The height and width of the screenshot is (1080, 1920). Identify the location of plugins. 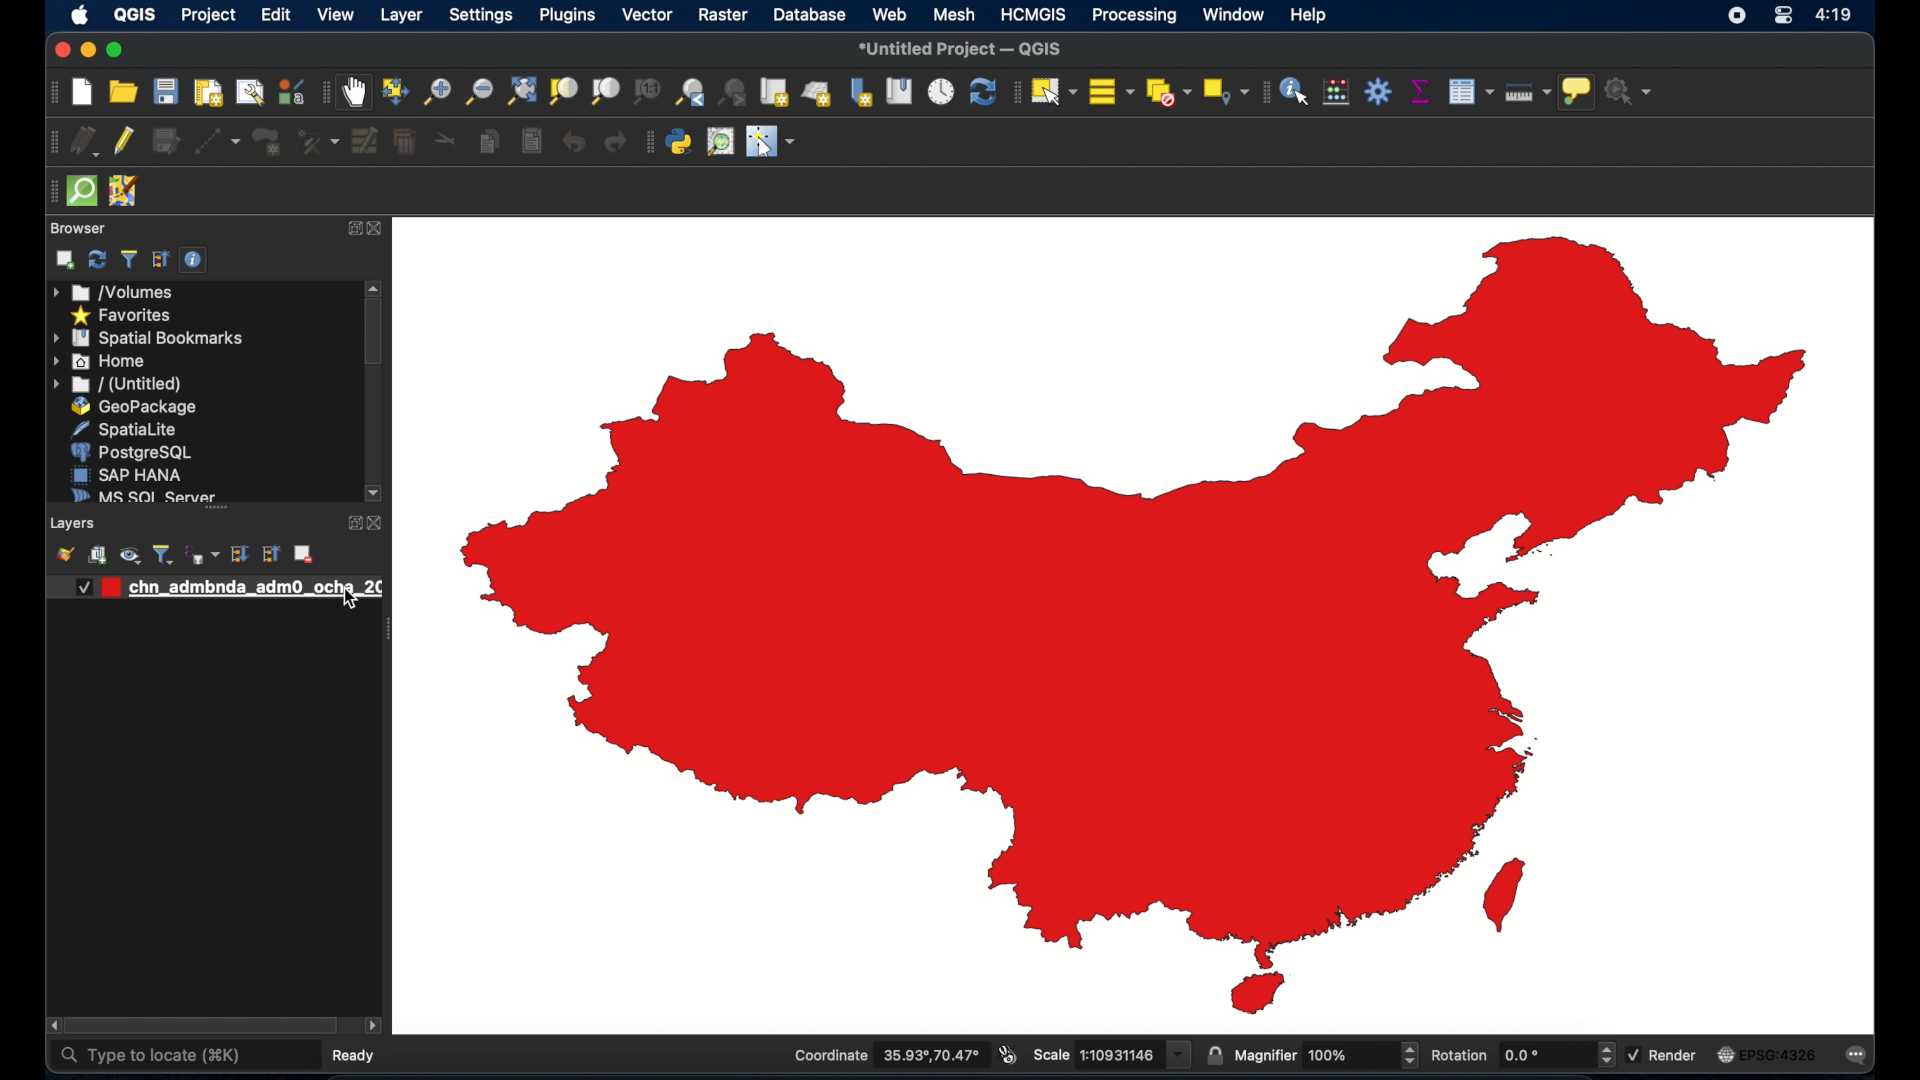
(567, 18).